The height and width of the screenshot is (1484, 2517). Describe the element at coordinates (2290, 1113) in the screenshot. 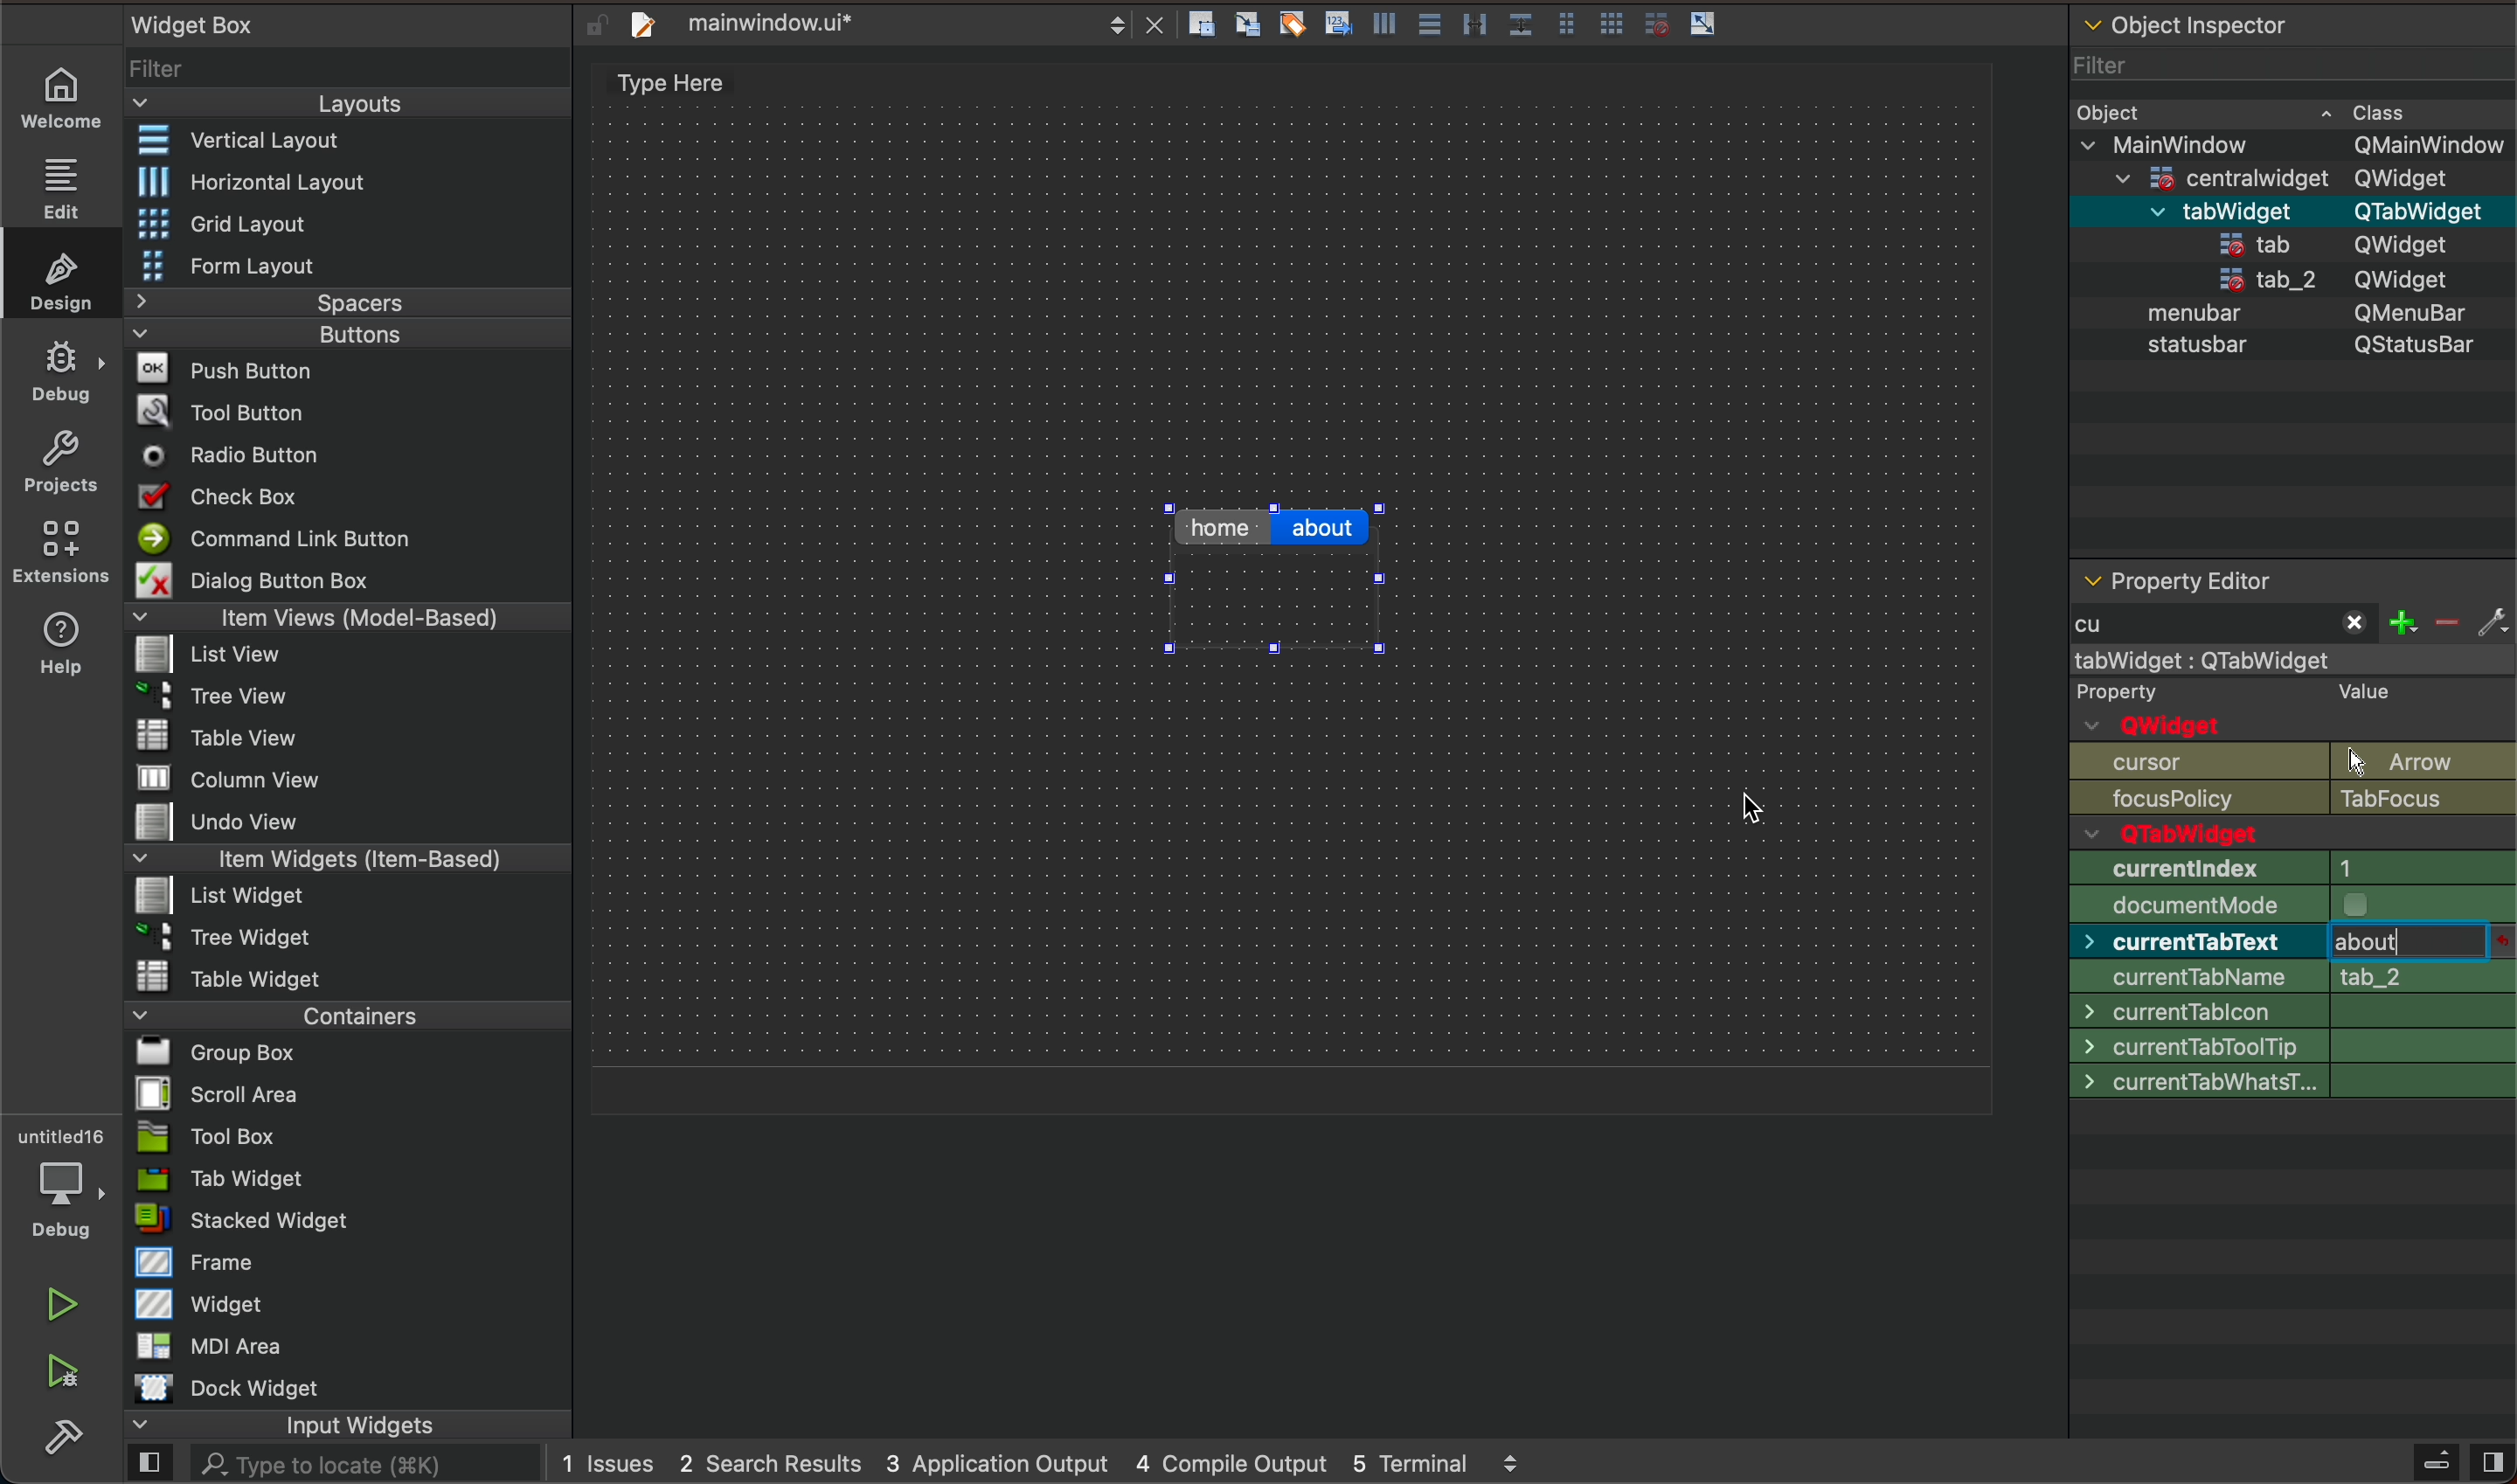

I see `font` at that location.